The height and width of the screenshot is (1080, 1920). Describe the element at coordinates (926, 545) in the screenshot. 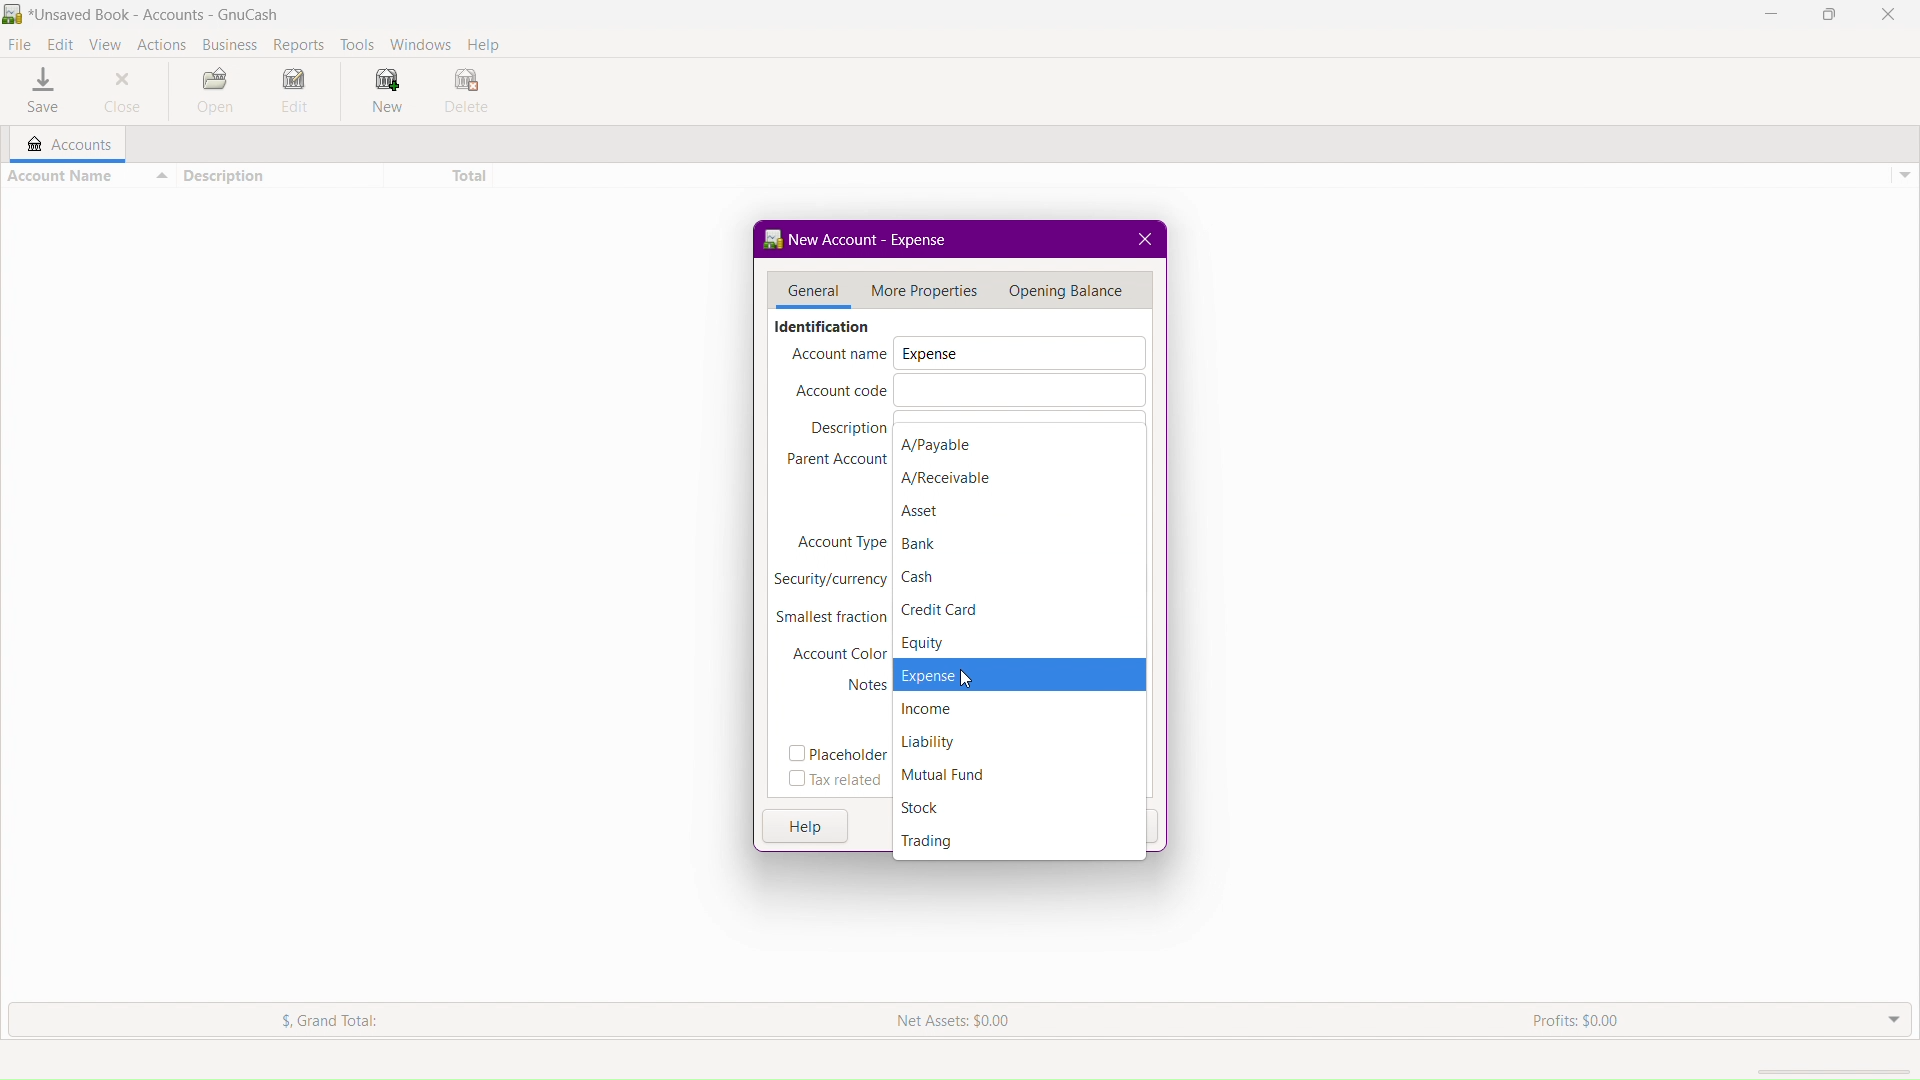

I see `Bank` at that location.